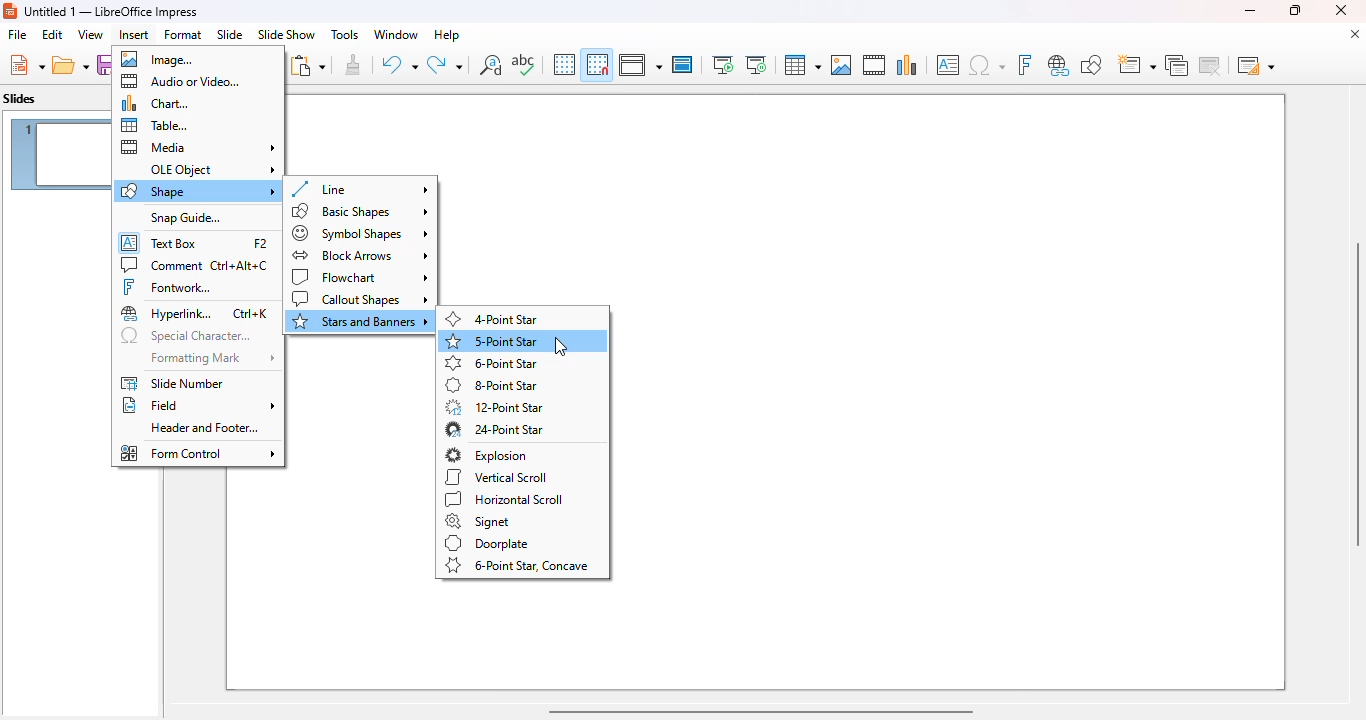 This screenshot has width=1366, height=720. I want to click on 24-point star, so click(493, 430).